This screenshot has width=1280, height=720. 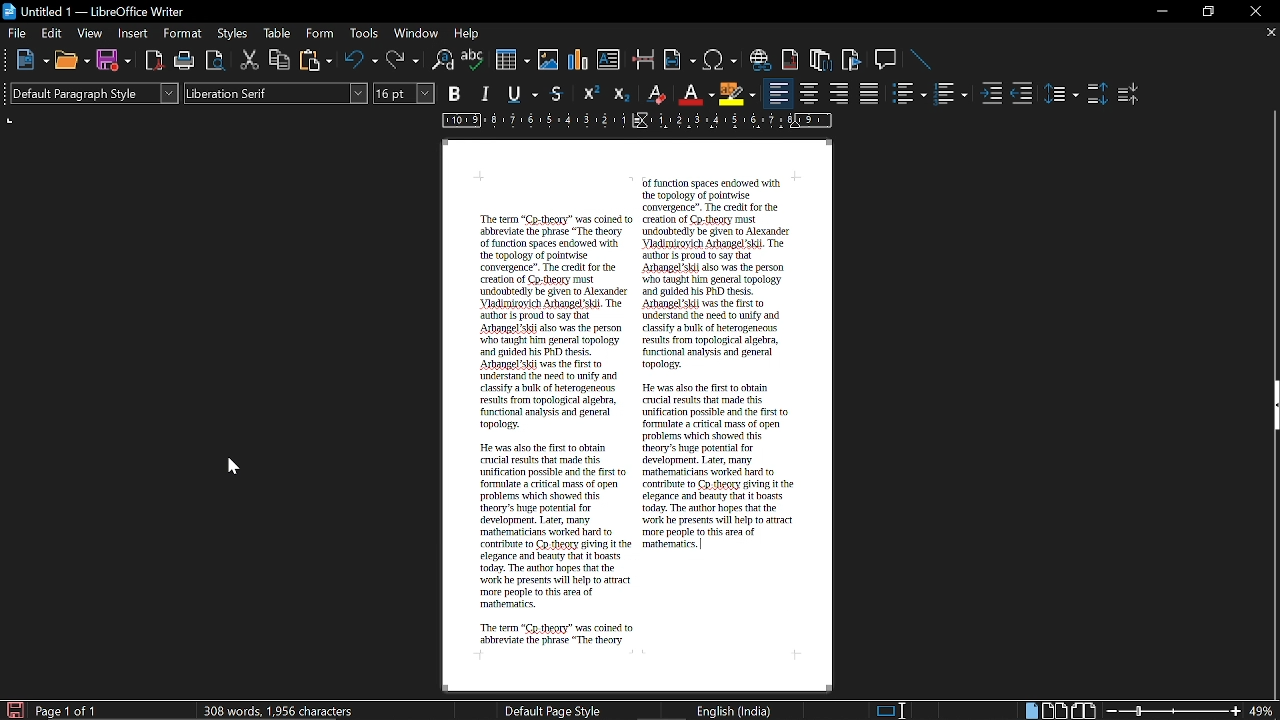 I want to click on Sidebar, so click(x=1272, y=407).